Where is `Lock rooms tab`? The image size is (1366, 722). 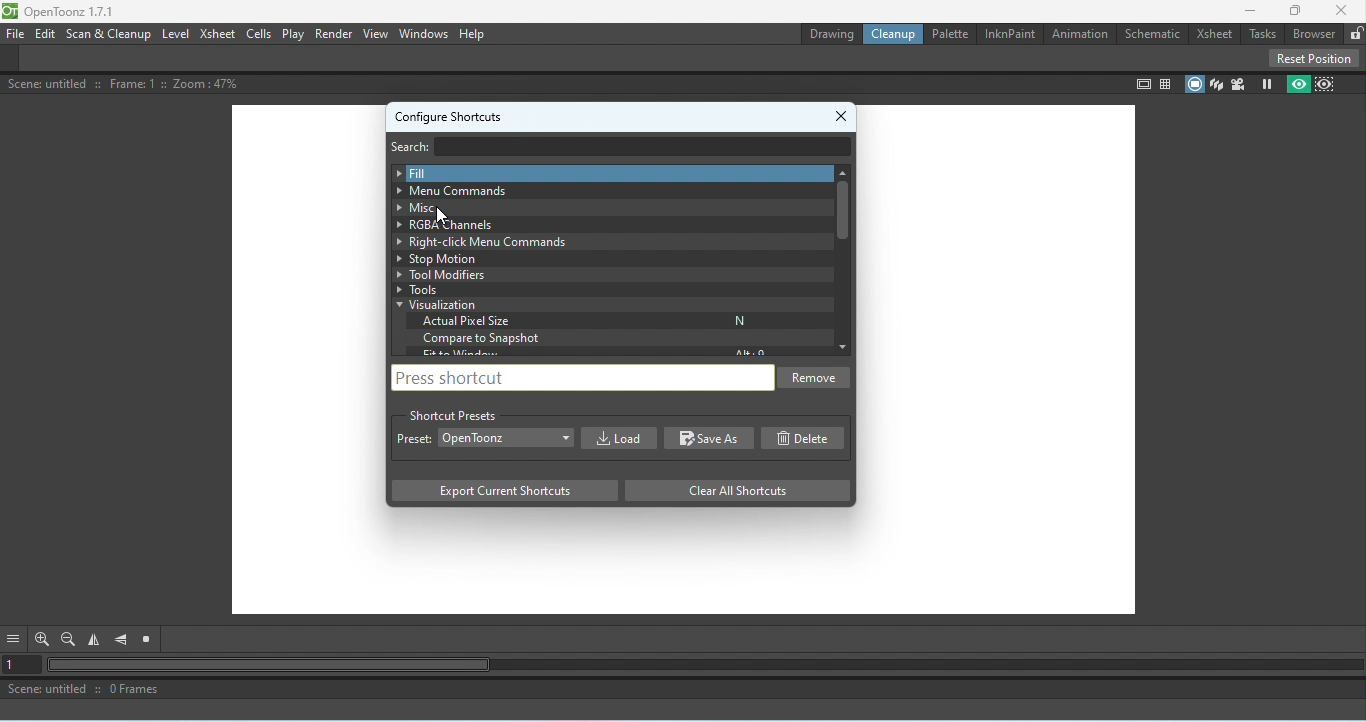 Lock rooms tab is located at coordinates (1355, 32).